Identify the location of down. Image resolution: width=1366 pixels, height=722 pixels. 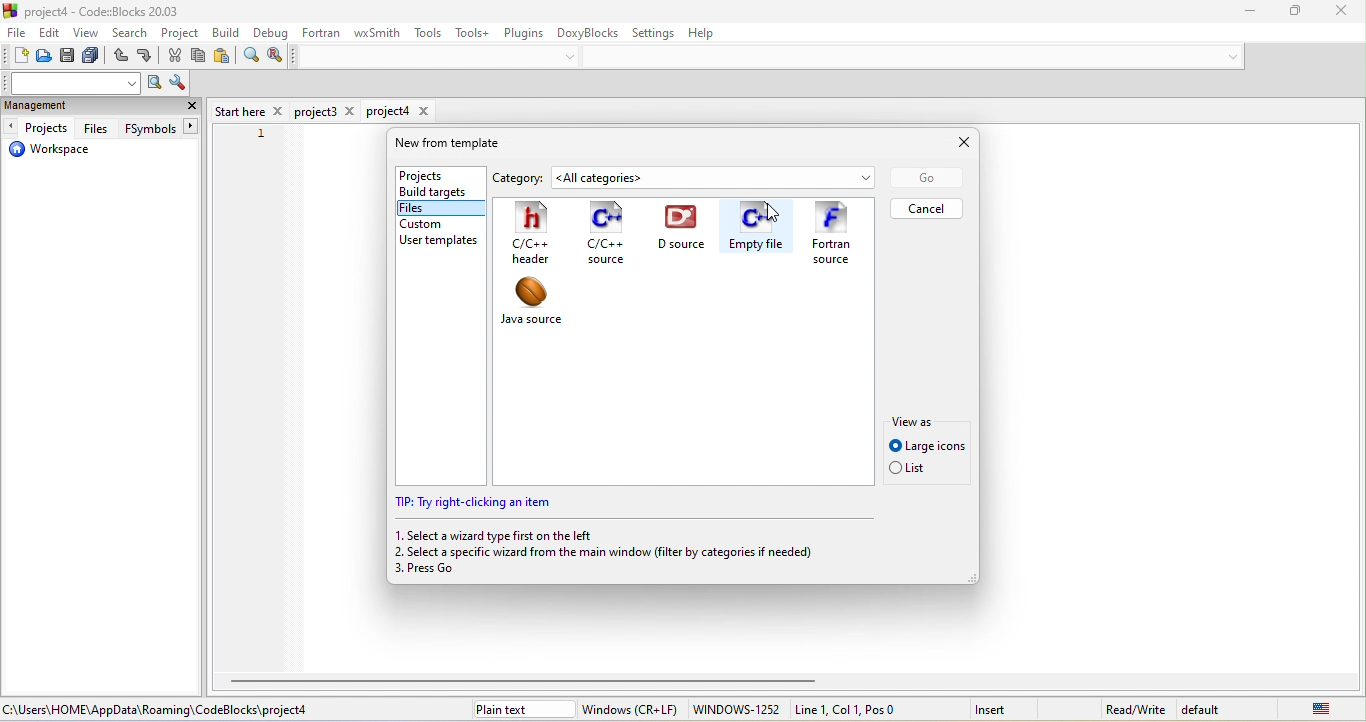
(1228, 56).